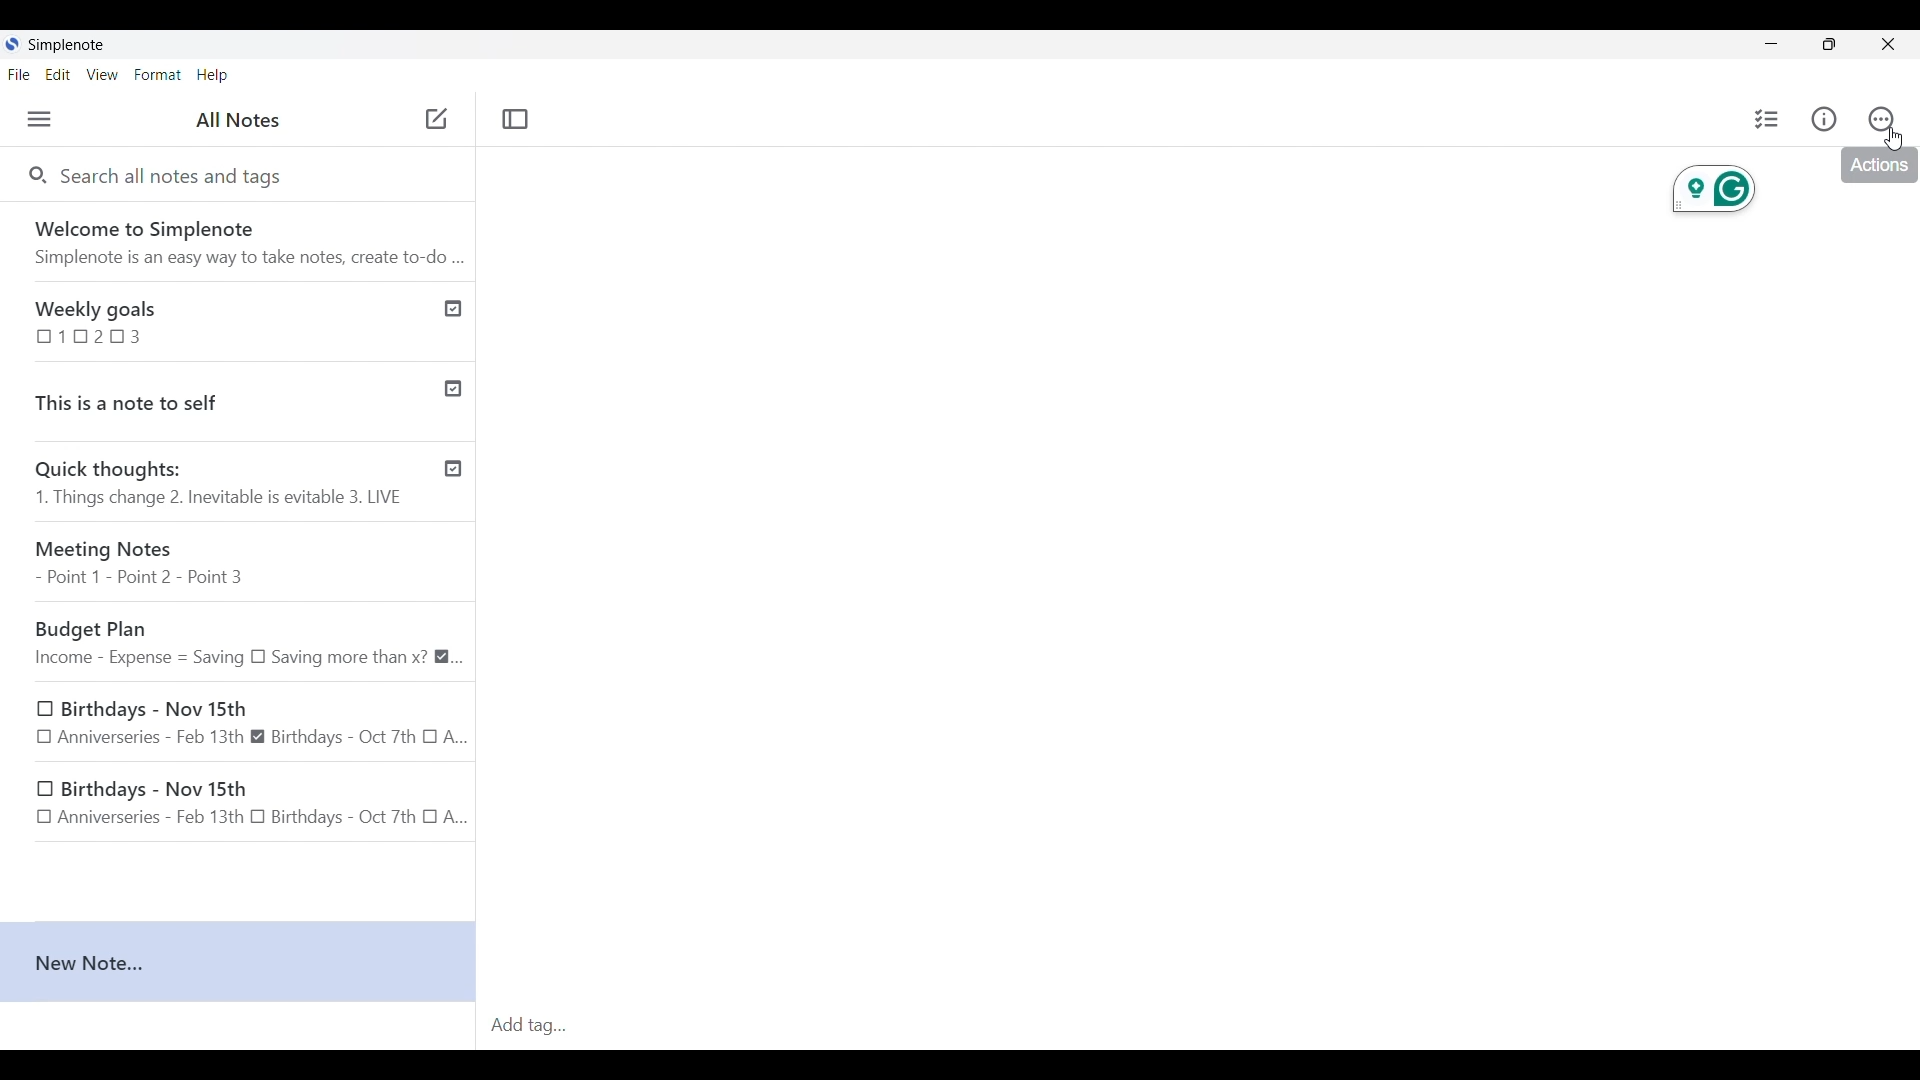 The image size is (1920, 1080). Describe the element at coordinates (19, 74) in the screenshot. I see `File menu` at that location.